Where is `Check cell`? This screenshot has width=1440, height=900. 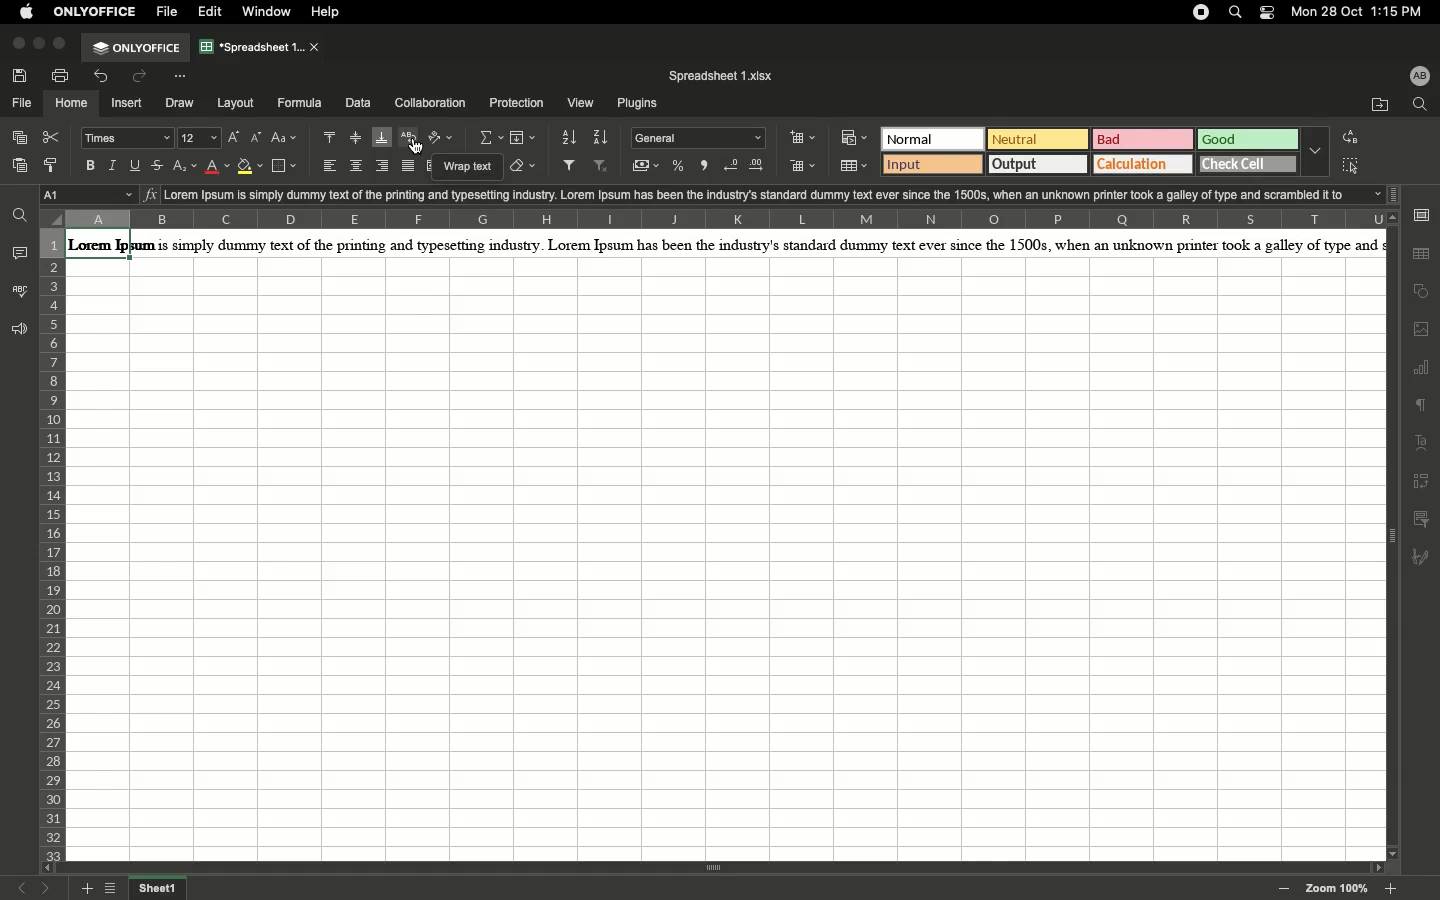 Check cell is located at coordinates (1249, 165).